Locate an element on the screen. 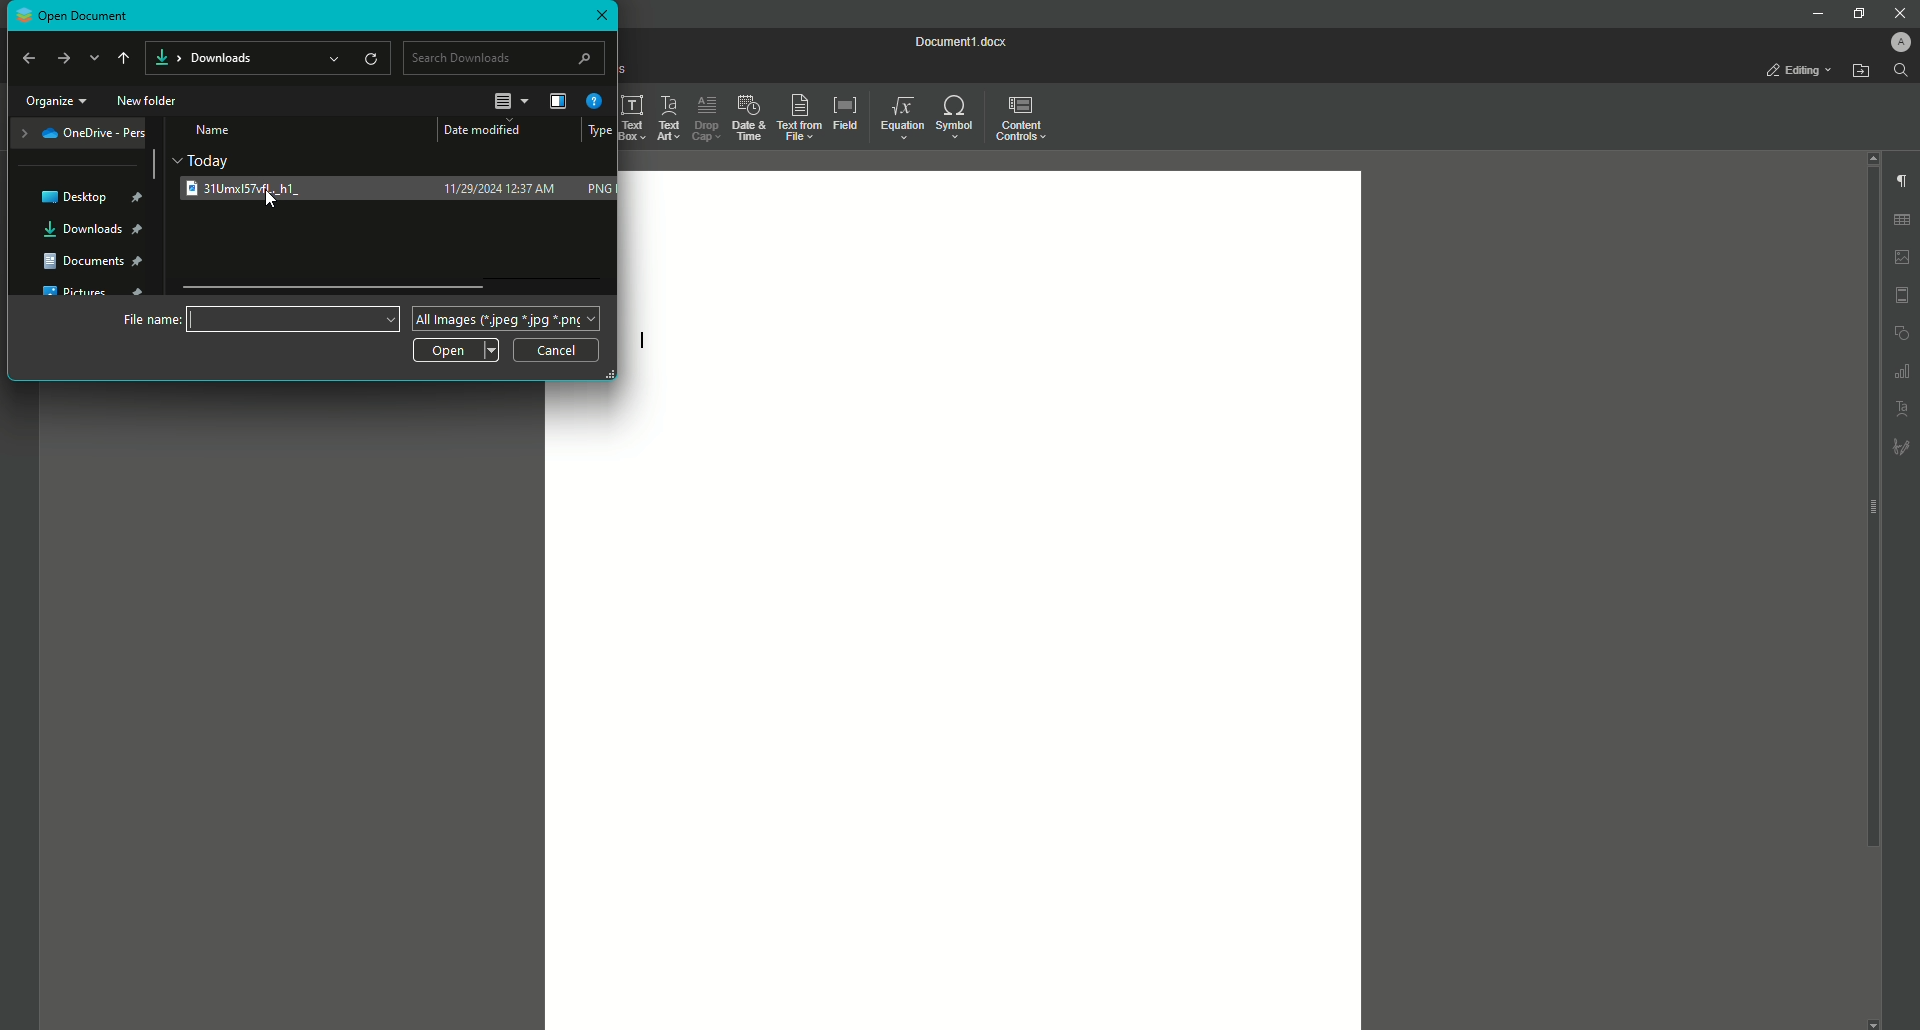  Open document is located at coordinates (127, 13).